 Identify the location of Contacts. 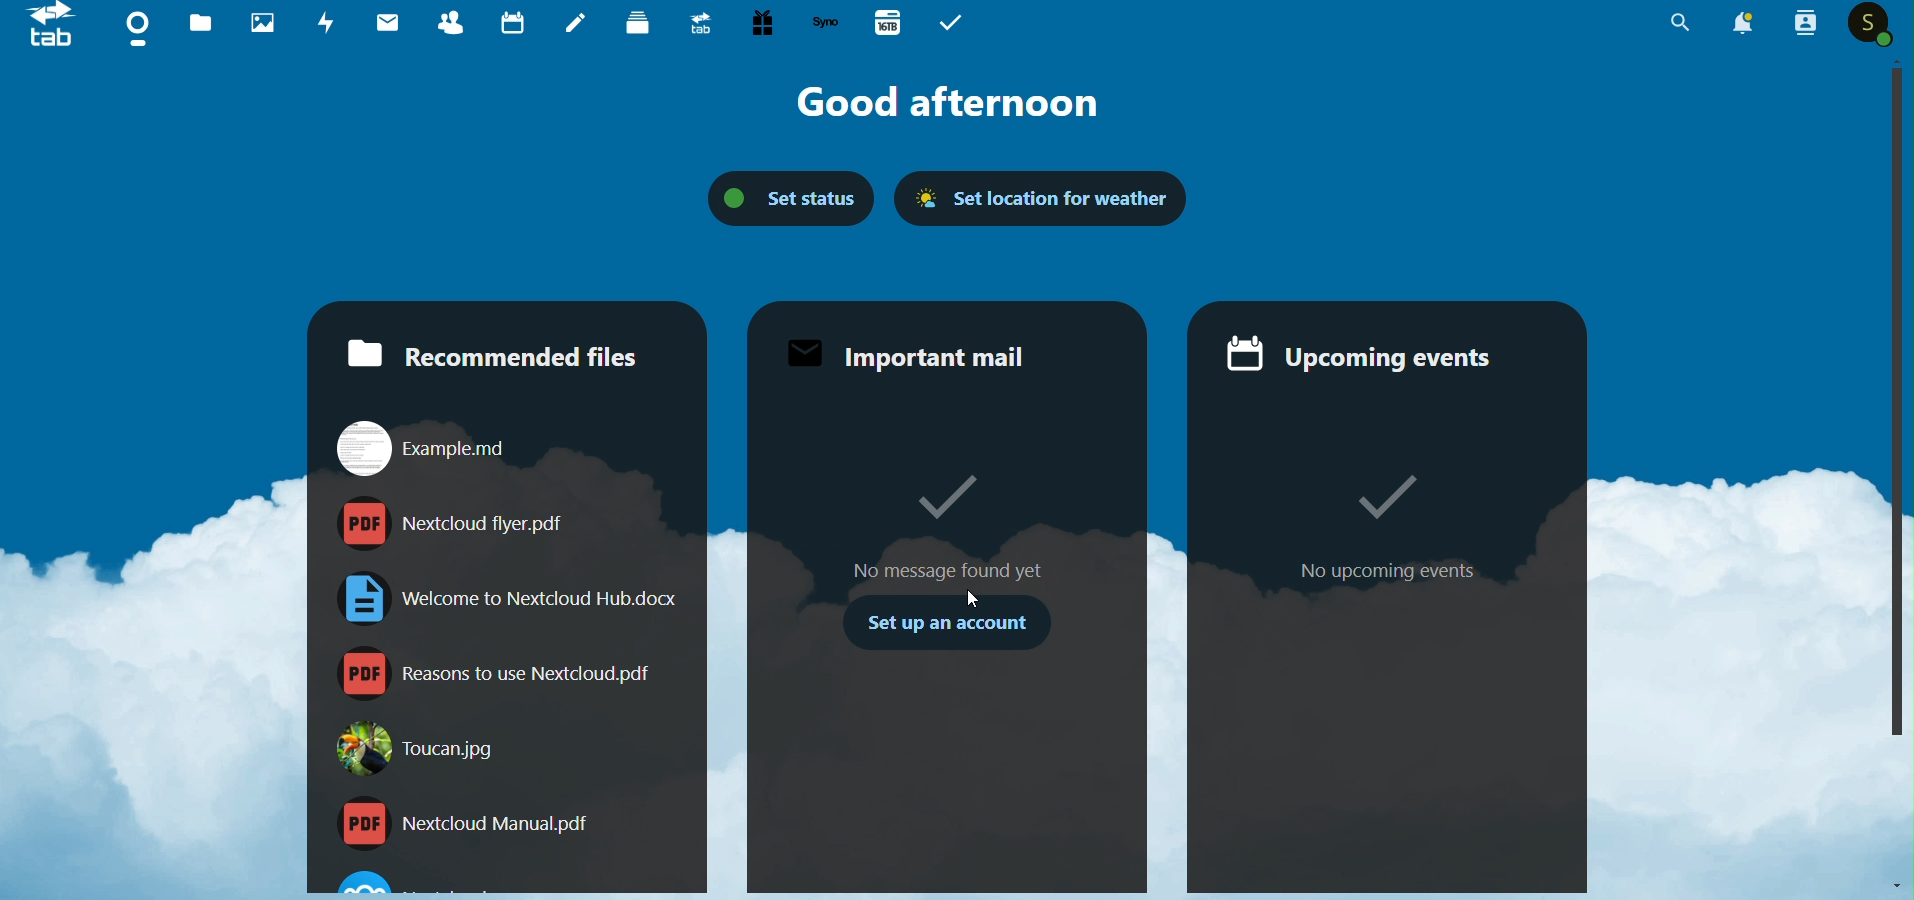
(444, 24).